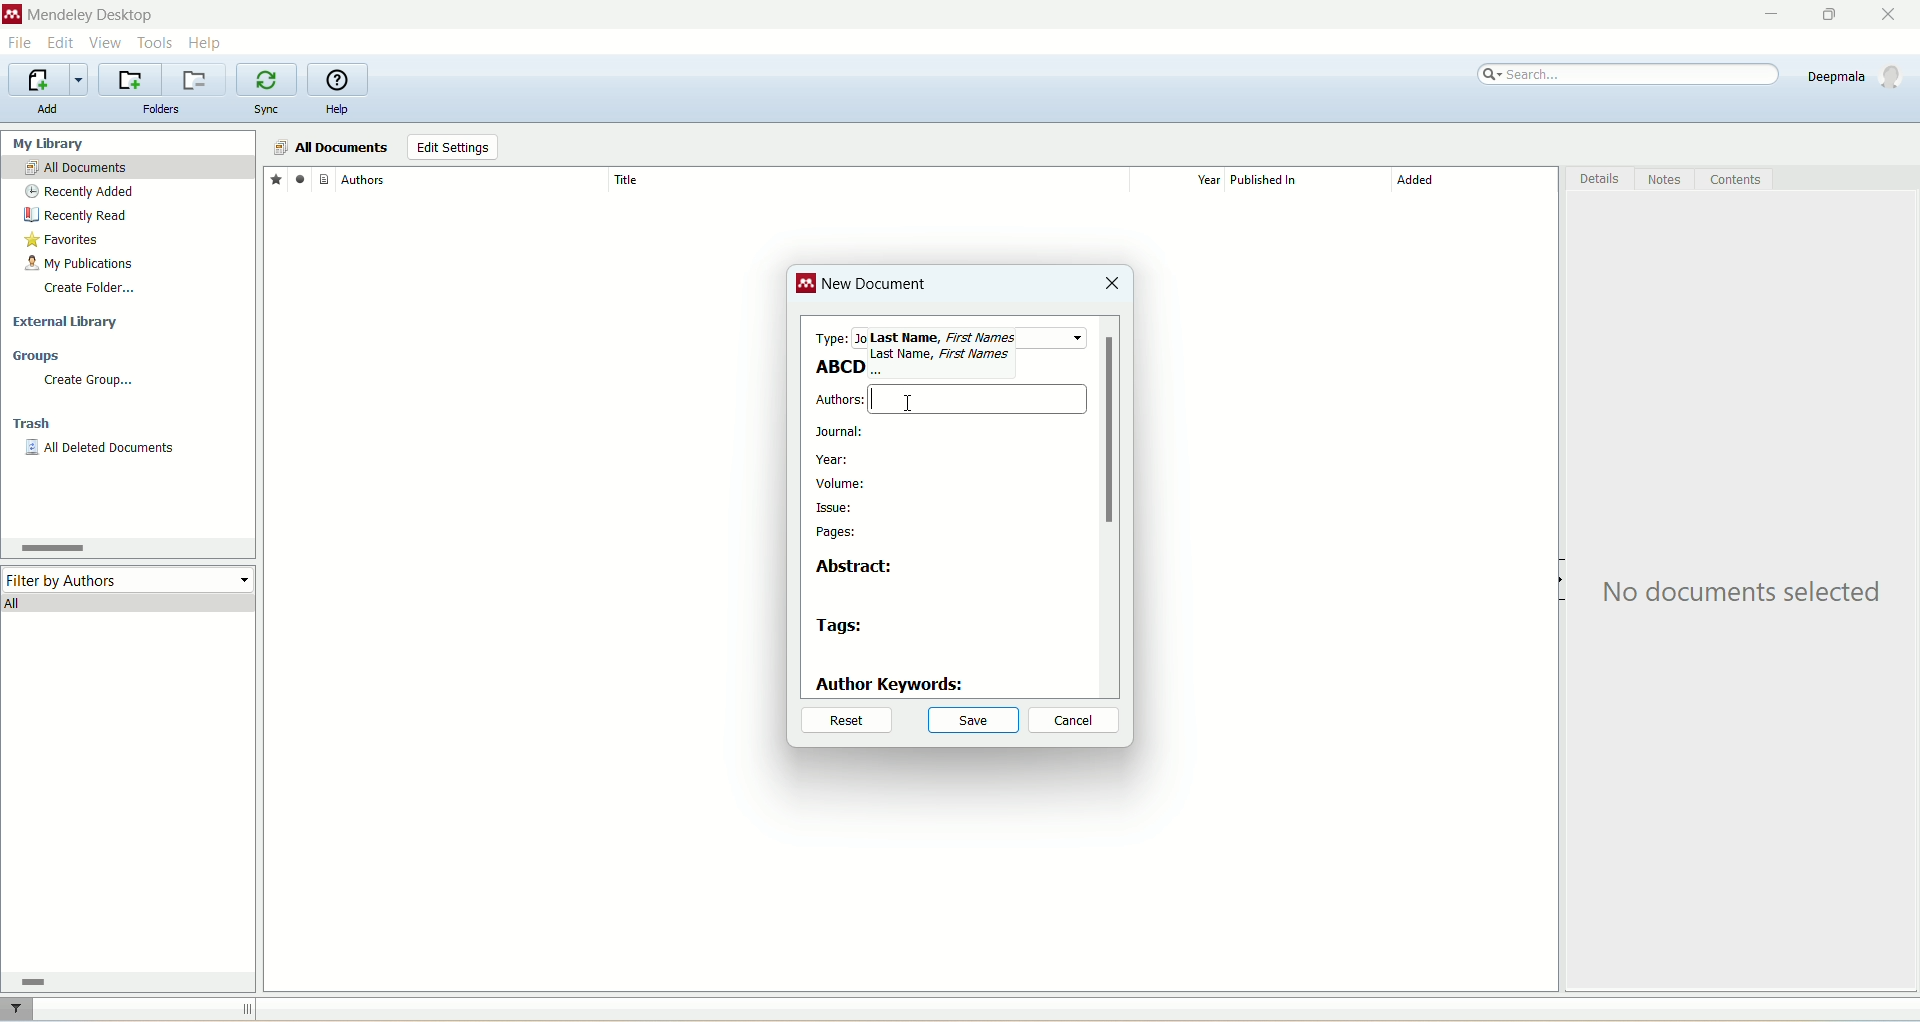 Image resolution: width=1920 pixels, height=1022 pixels. I want to click on minimize, so click(1767, 15).